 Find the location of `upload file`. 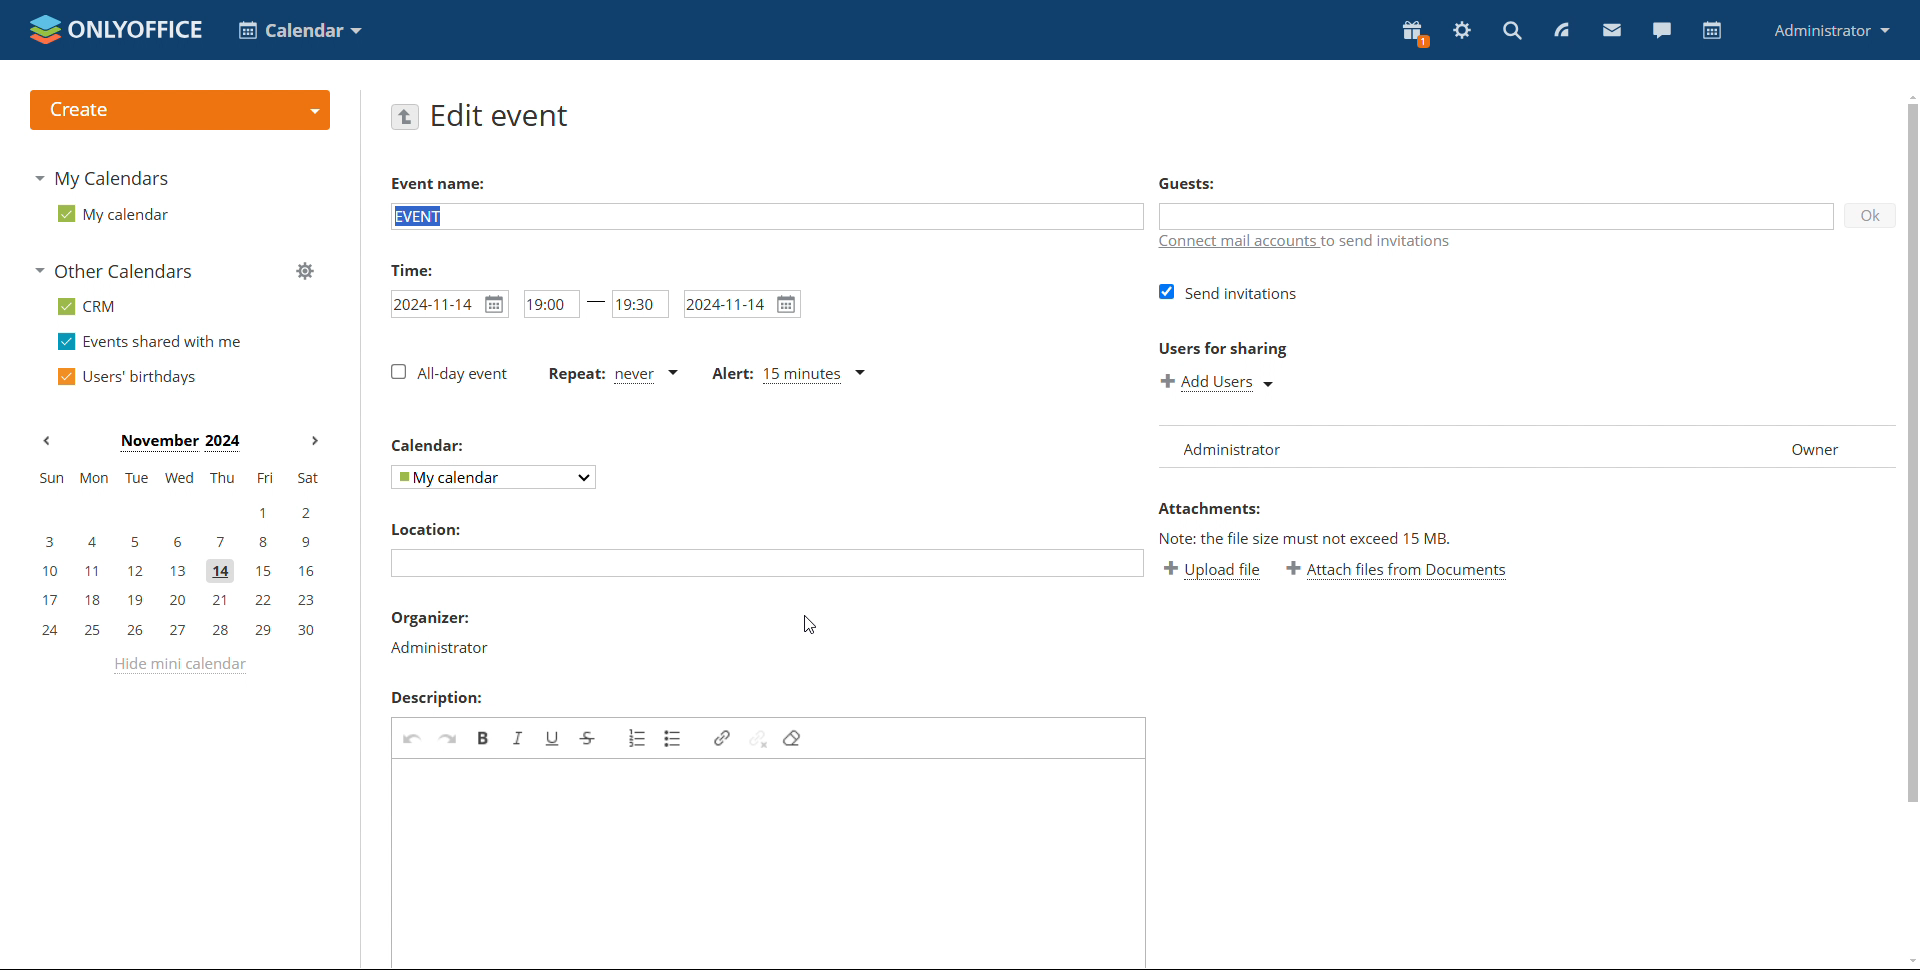

upload file is located at coordinates (1215, 572).